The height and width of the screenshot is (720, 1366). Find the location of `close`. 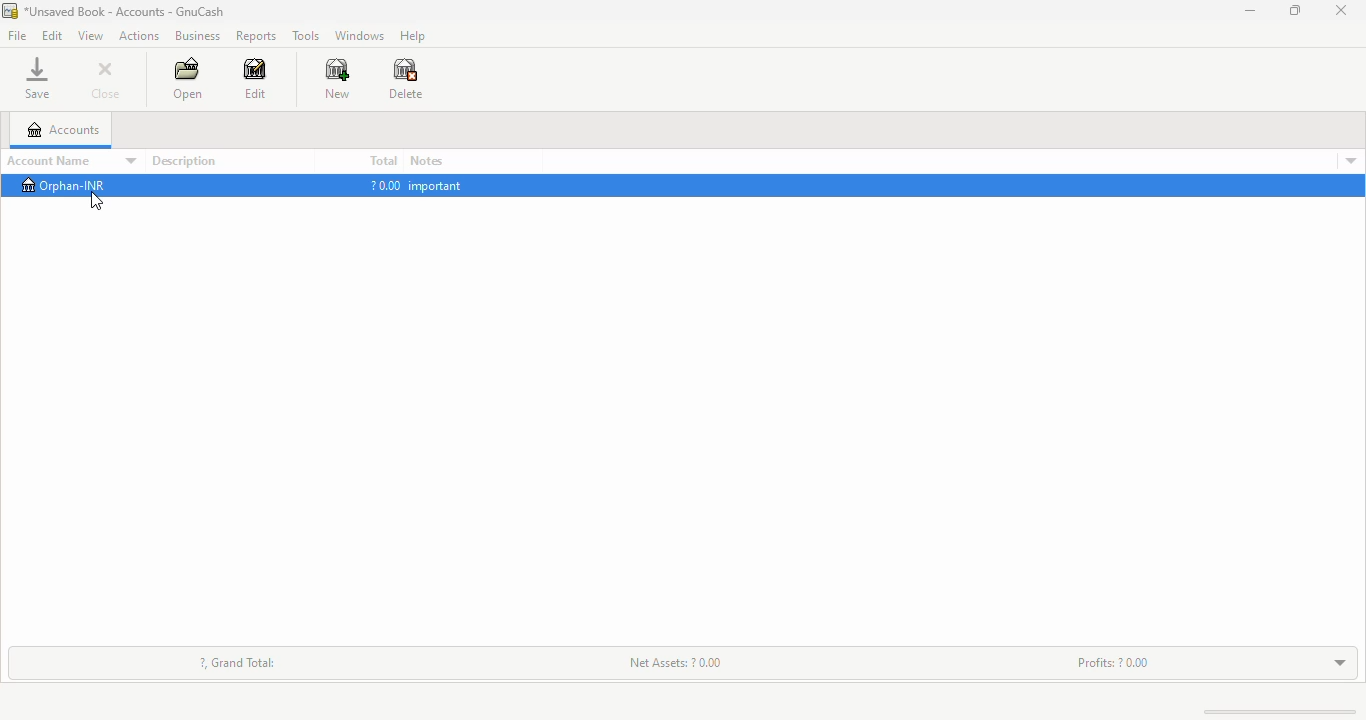

close is located at coordinates (107, 80).